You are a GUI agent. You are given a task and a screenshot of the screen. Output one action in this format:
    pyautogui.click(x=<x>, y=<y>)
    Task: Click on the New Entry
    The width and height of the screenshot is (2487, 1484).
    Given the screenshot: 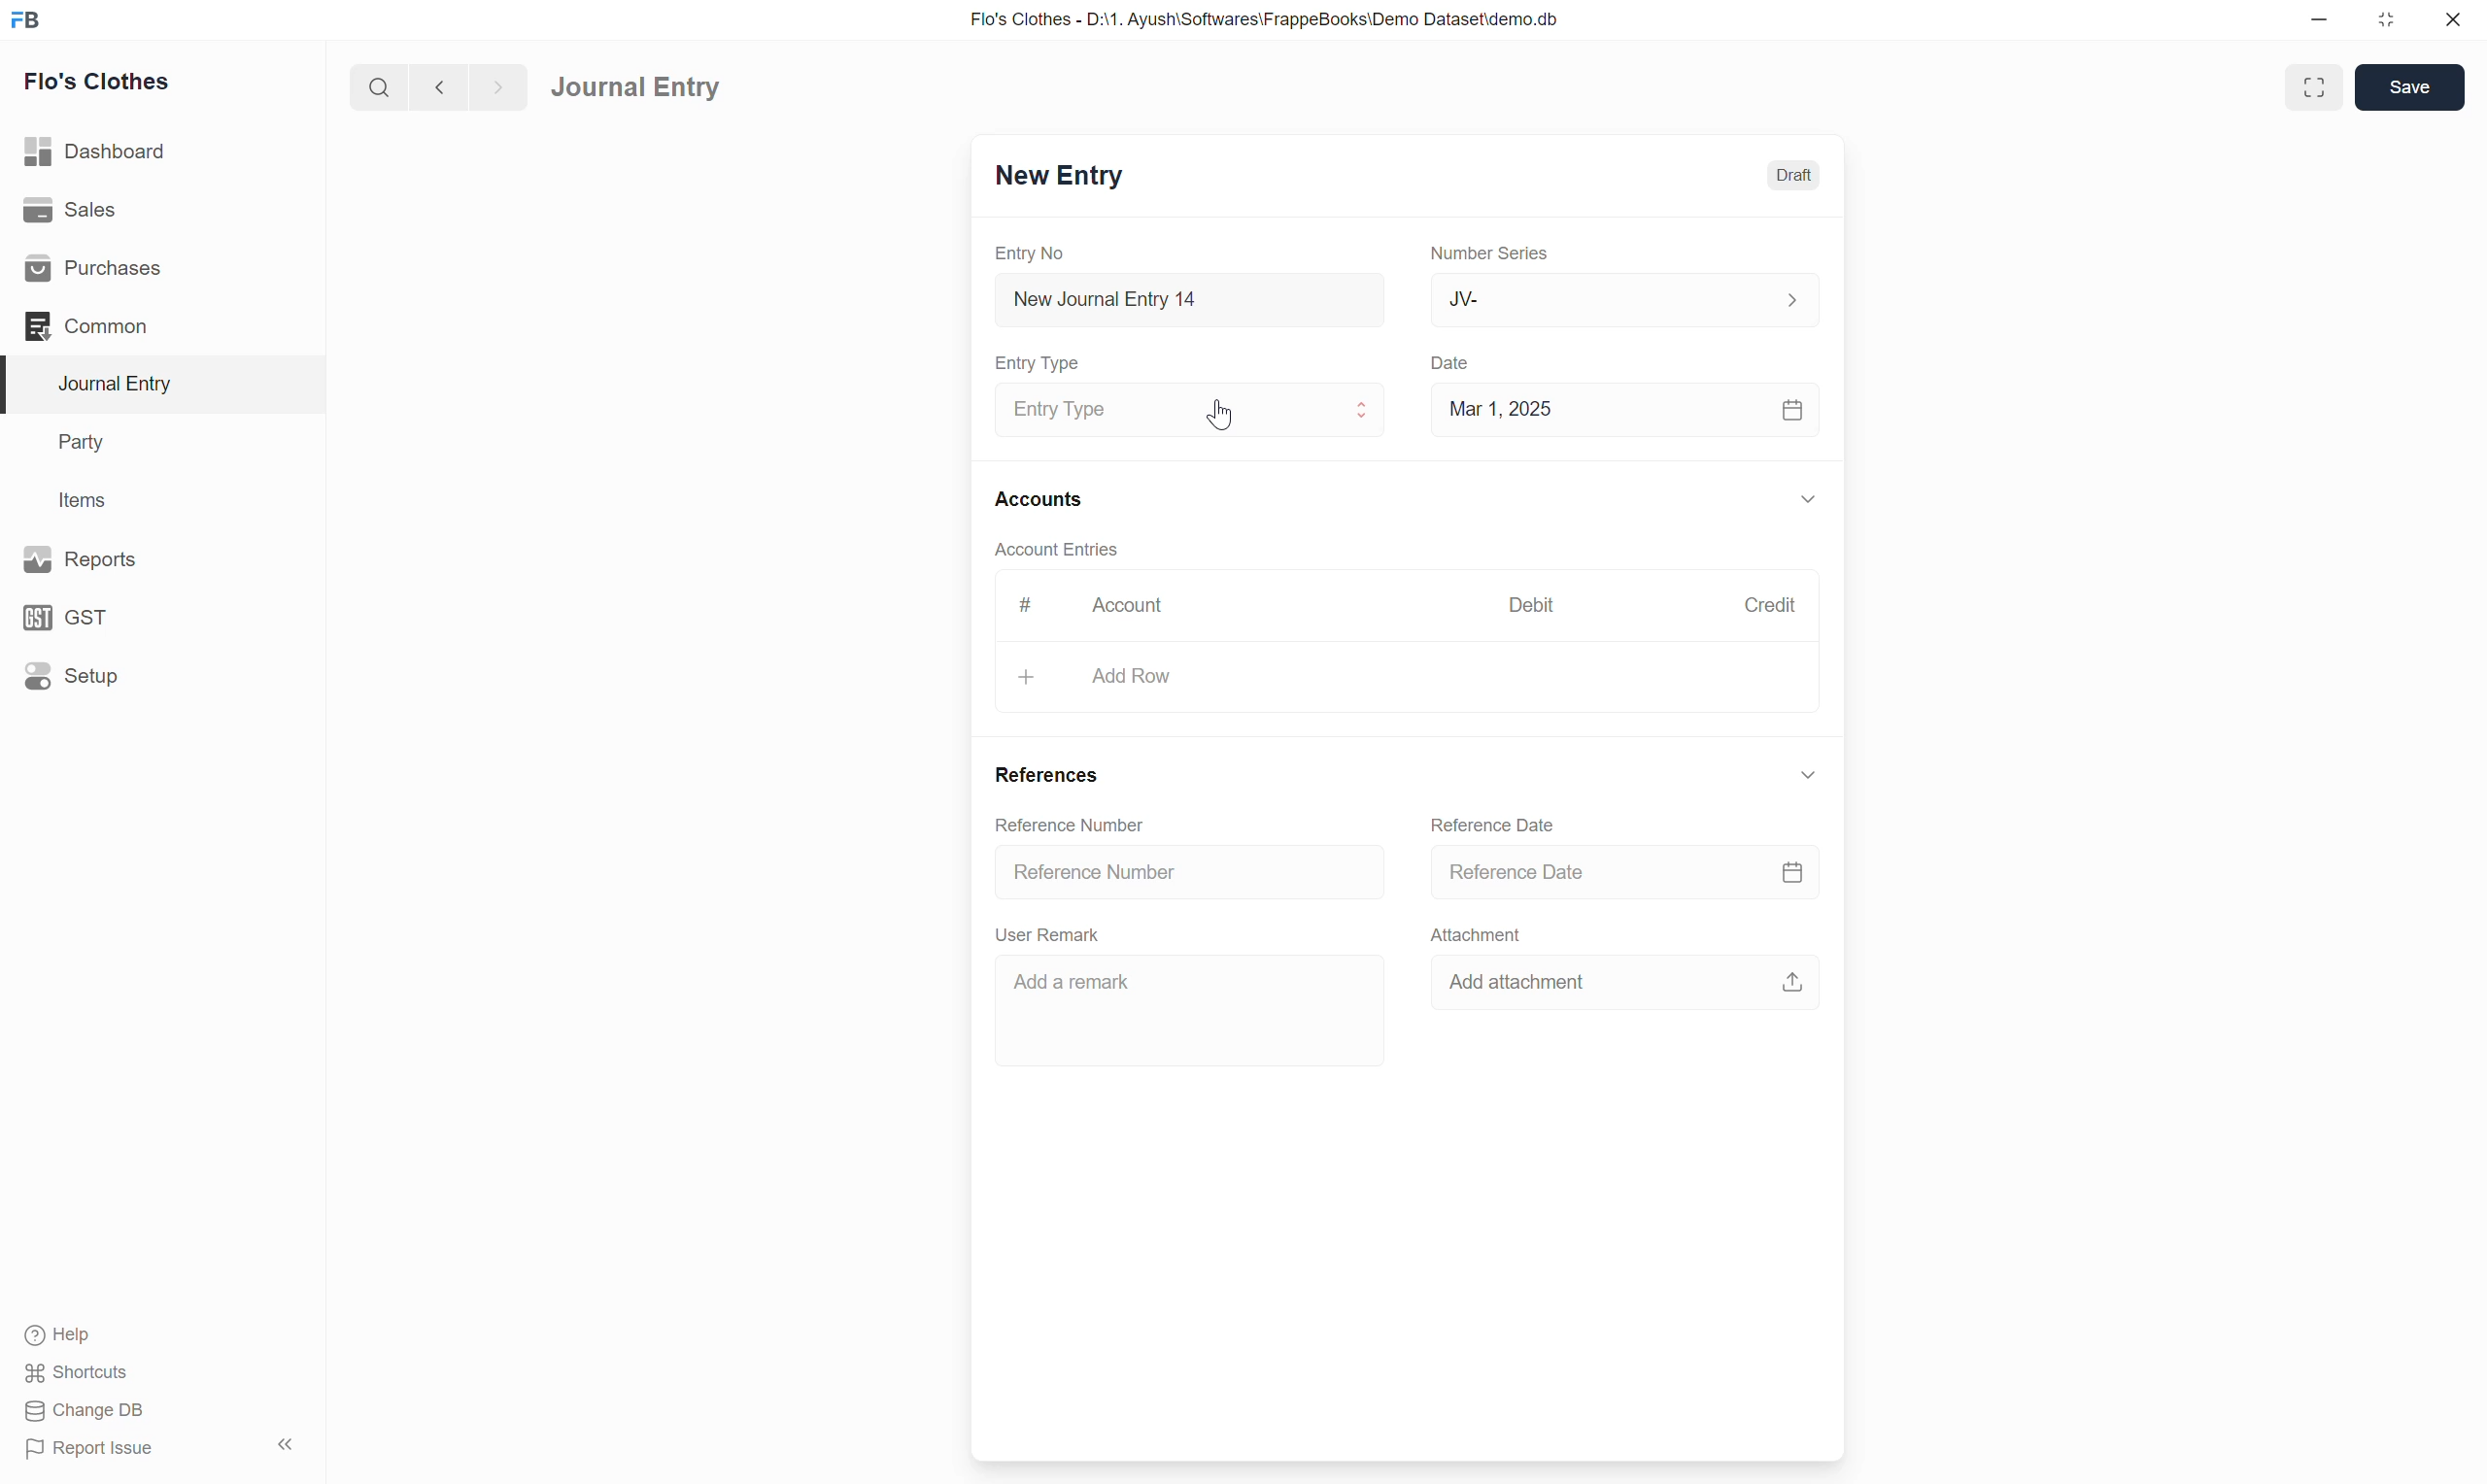 What is the action you would take?
    pyautogui.click(x=1059, y=173)
    